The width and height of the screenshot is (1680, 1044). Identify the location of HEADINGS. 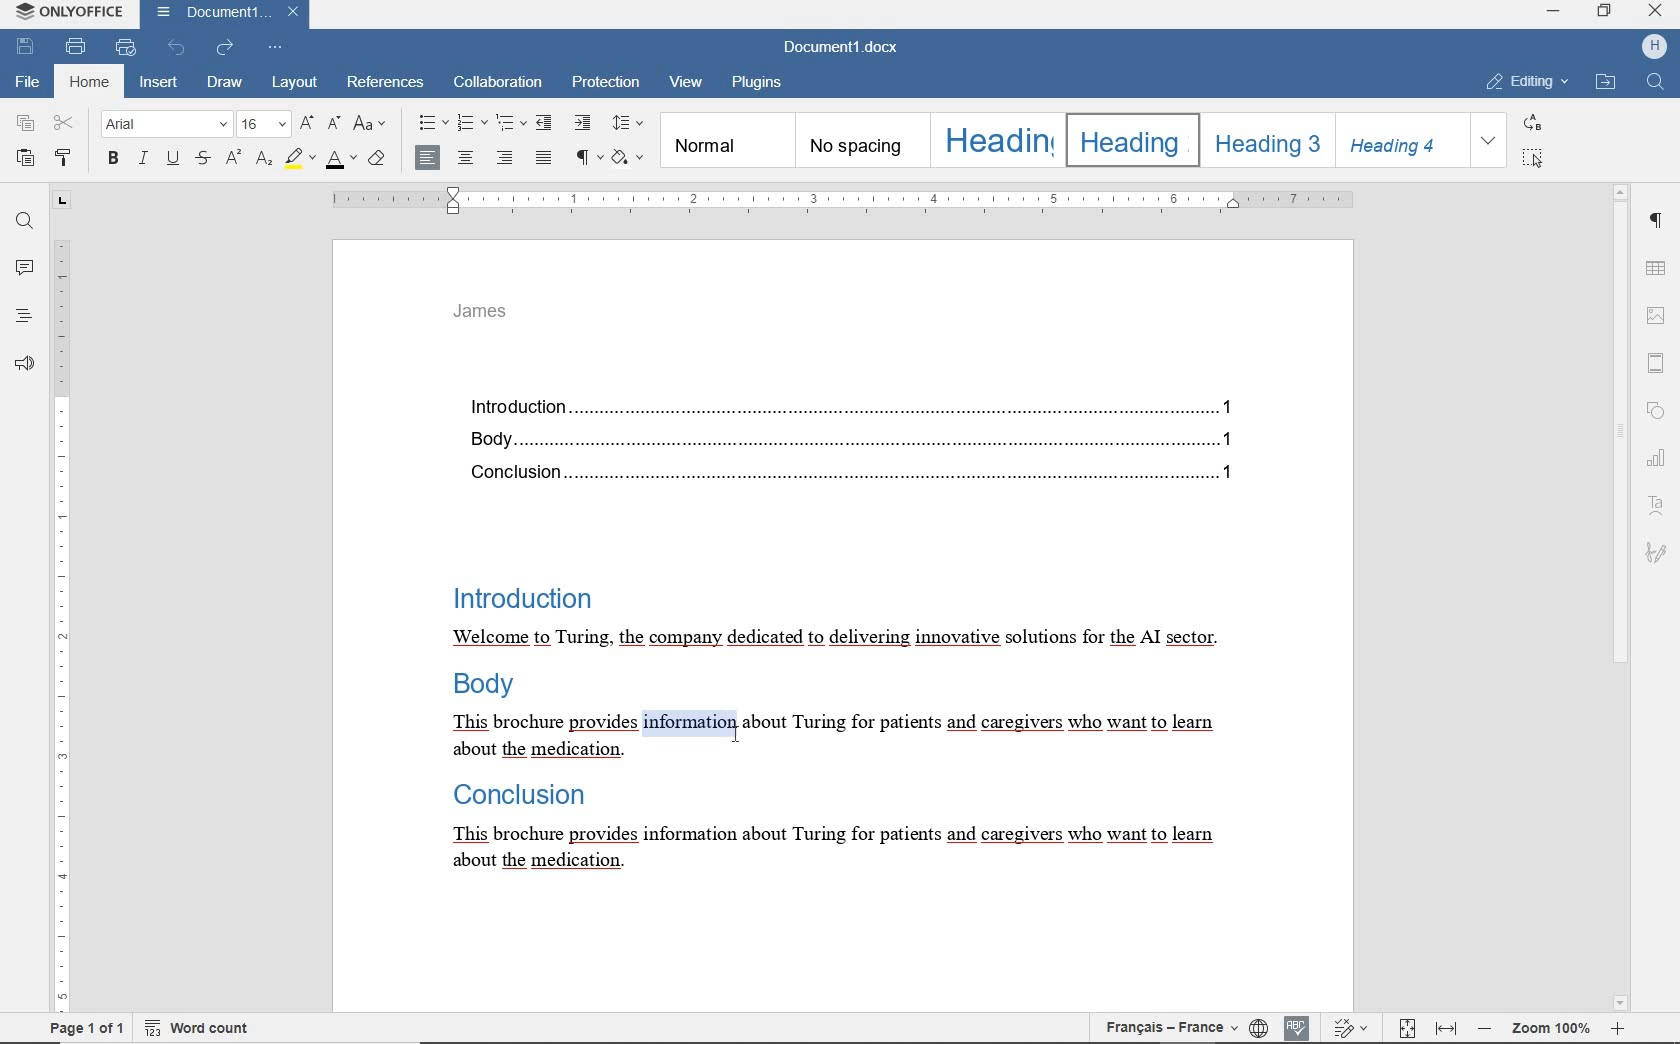
(22, 315).